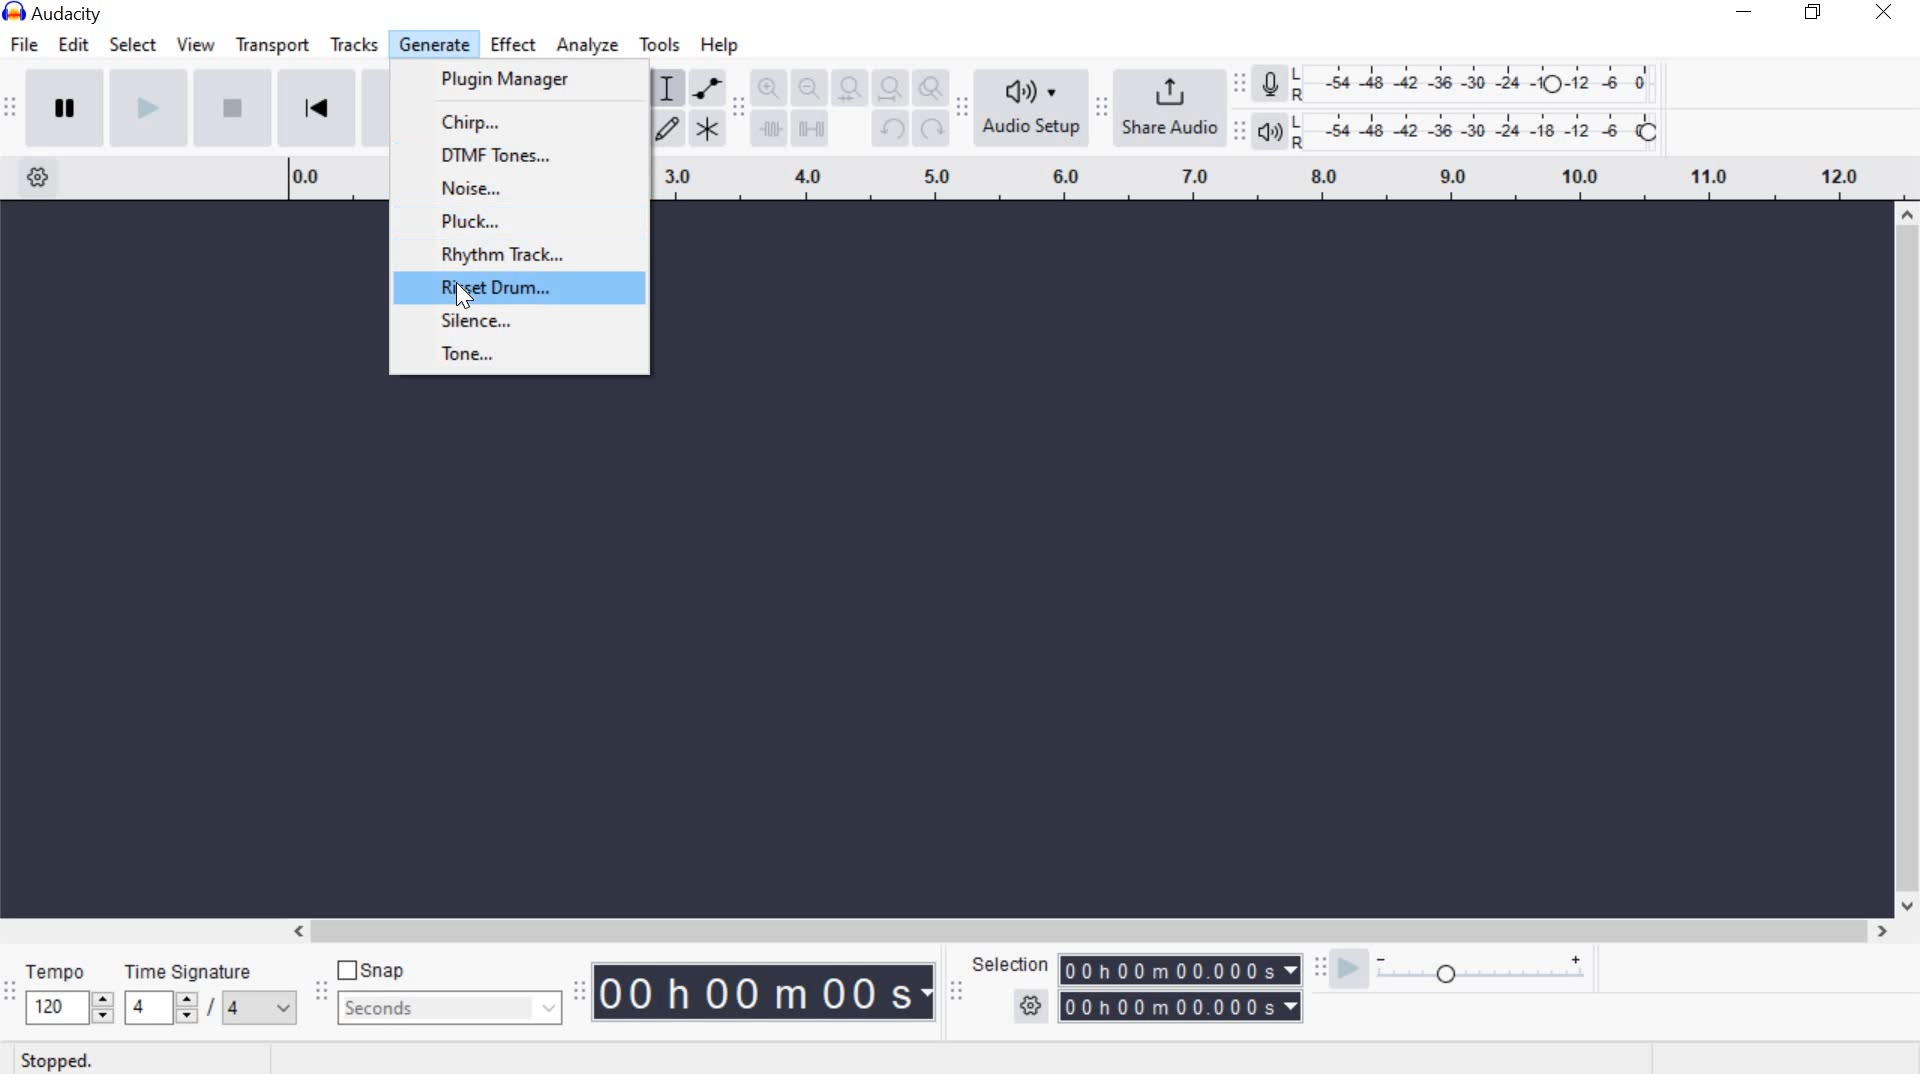  What do you see at coordinates (514, 353) in the screenshot?
I see `tone` at bounding box center [514, 353].